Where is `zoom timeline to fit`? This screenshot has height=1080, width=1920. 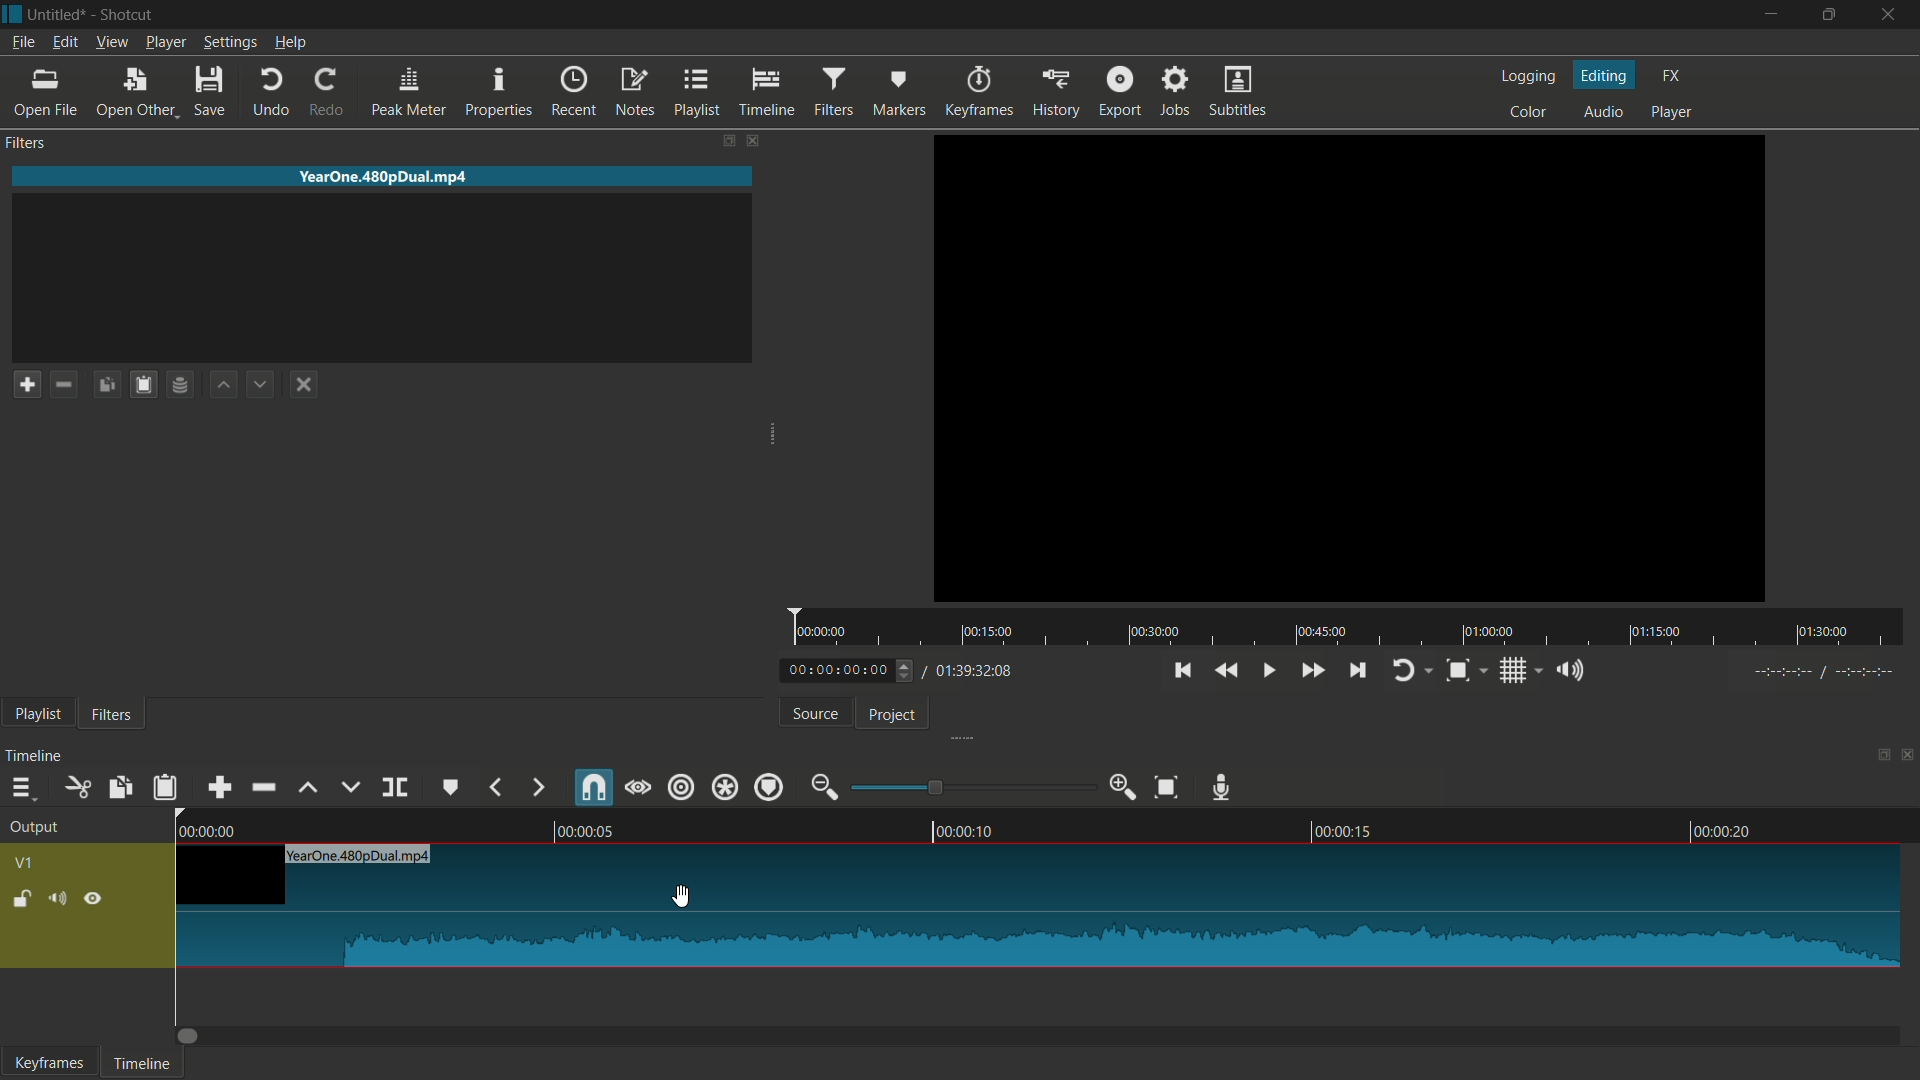 zoom timeline to fit is located at coordinates (1165, 788).